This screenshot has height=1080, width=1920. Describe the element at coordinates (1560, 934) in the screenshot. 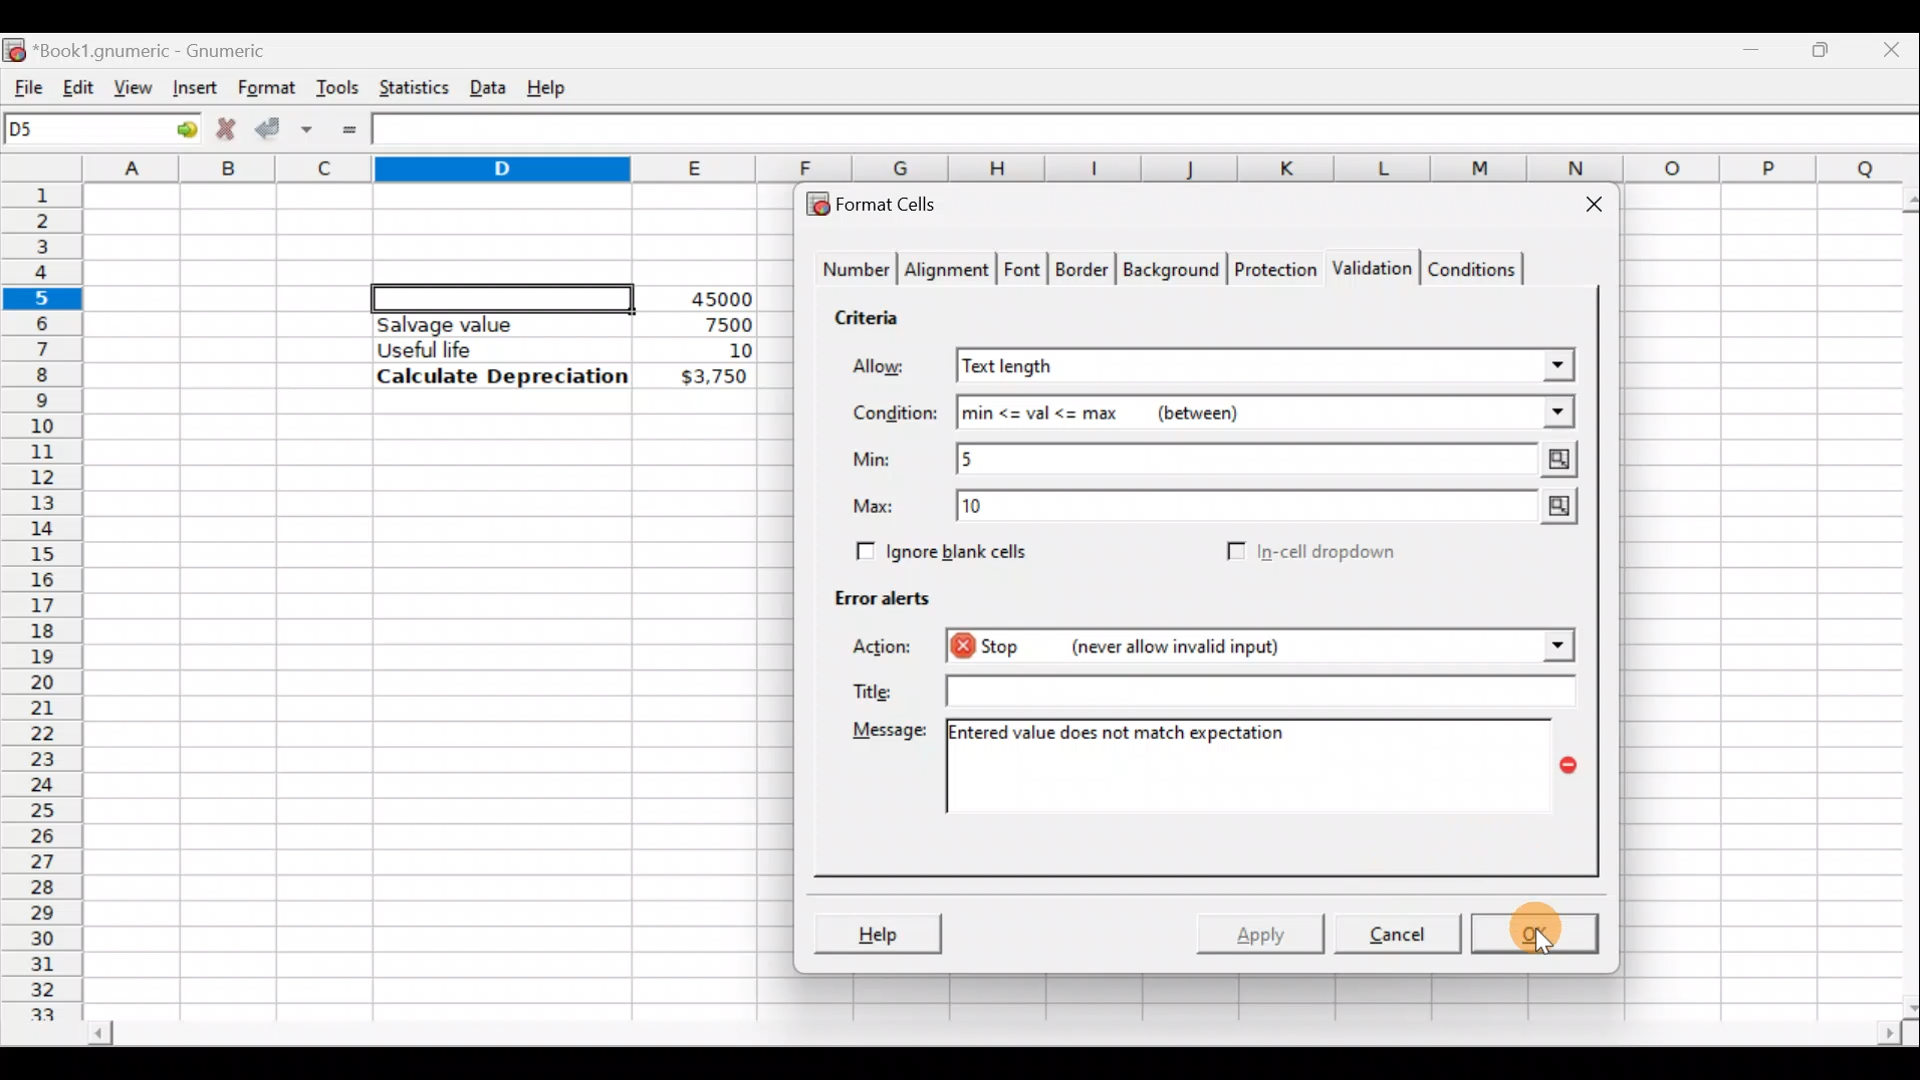

I see `Cursor on OK` at that location.